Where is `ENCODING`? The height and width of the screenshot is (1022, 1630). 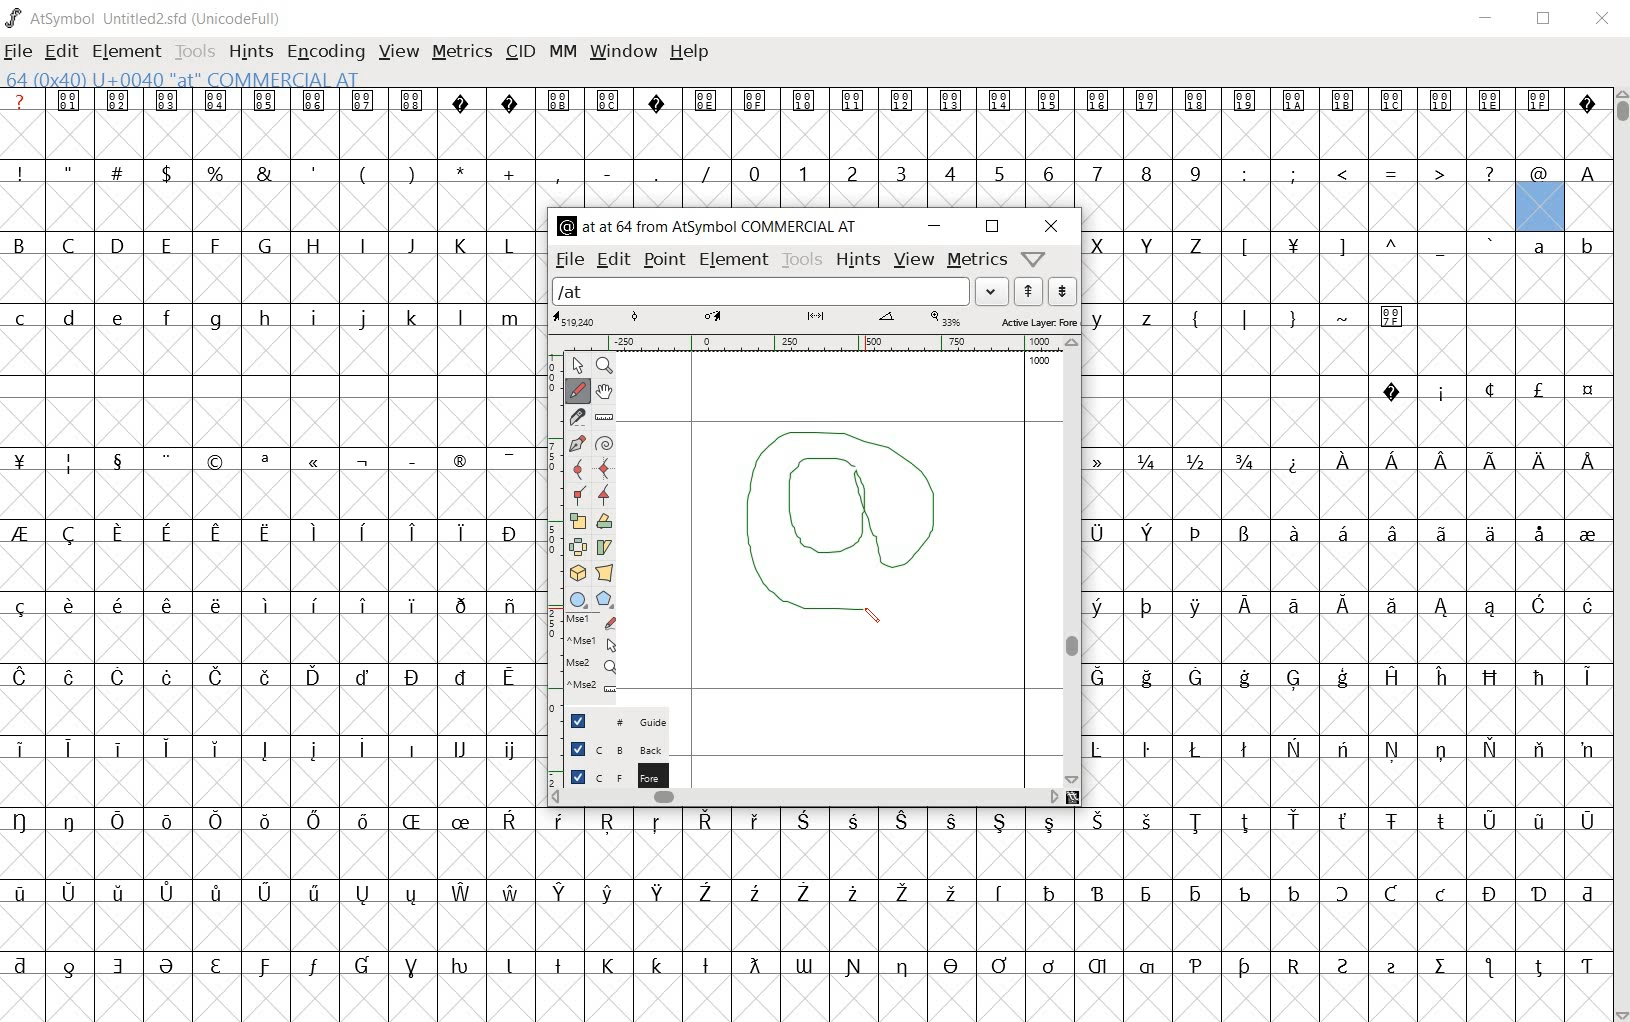 ENCODING is located at coordinates (329, 54).